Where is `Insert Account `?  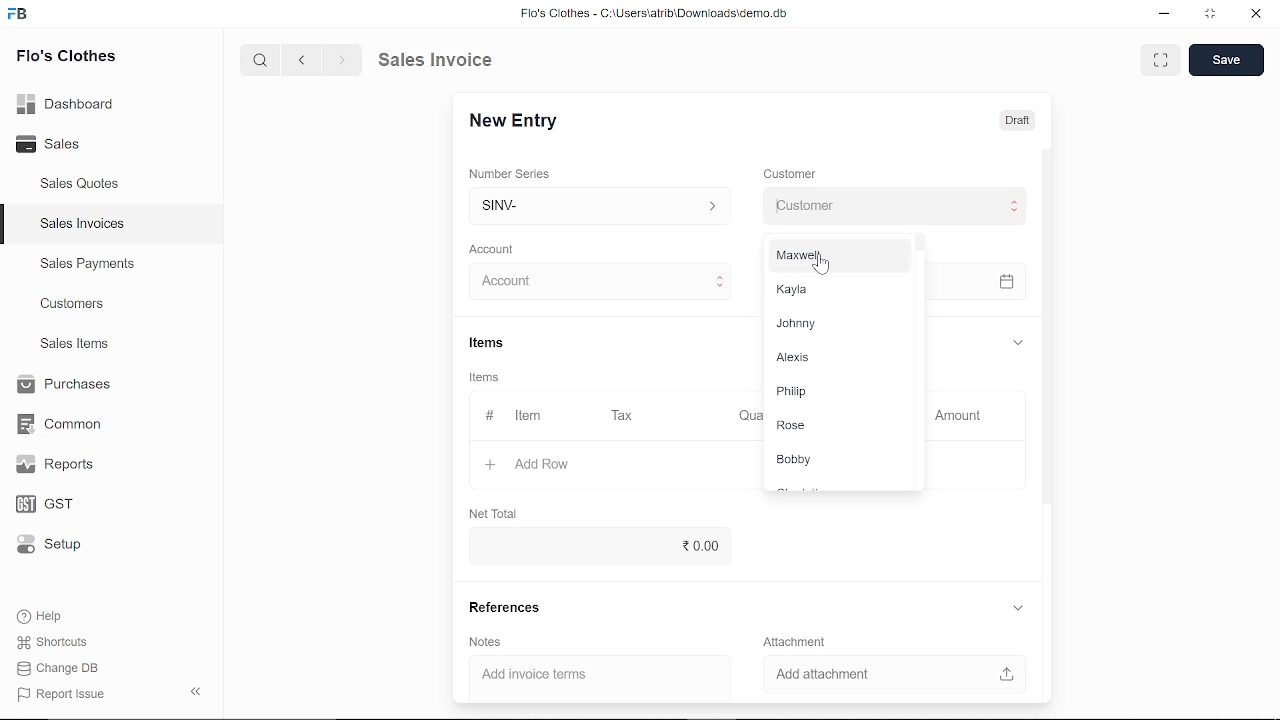 Insert Account  is located at coordinates (596, 281).